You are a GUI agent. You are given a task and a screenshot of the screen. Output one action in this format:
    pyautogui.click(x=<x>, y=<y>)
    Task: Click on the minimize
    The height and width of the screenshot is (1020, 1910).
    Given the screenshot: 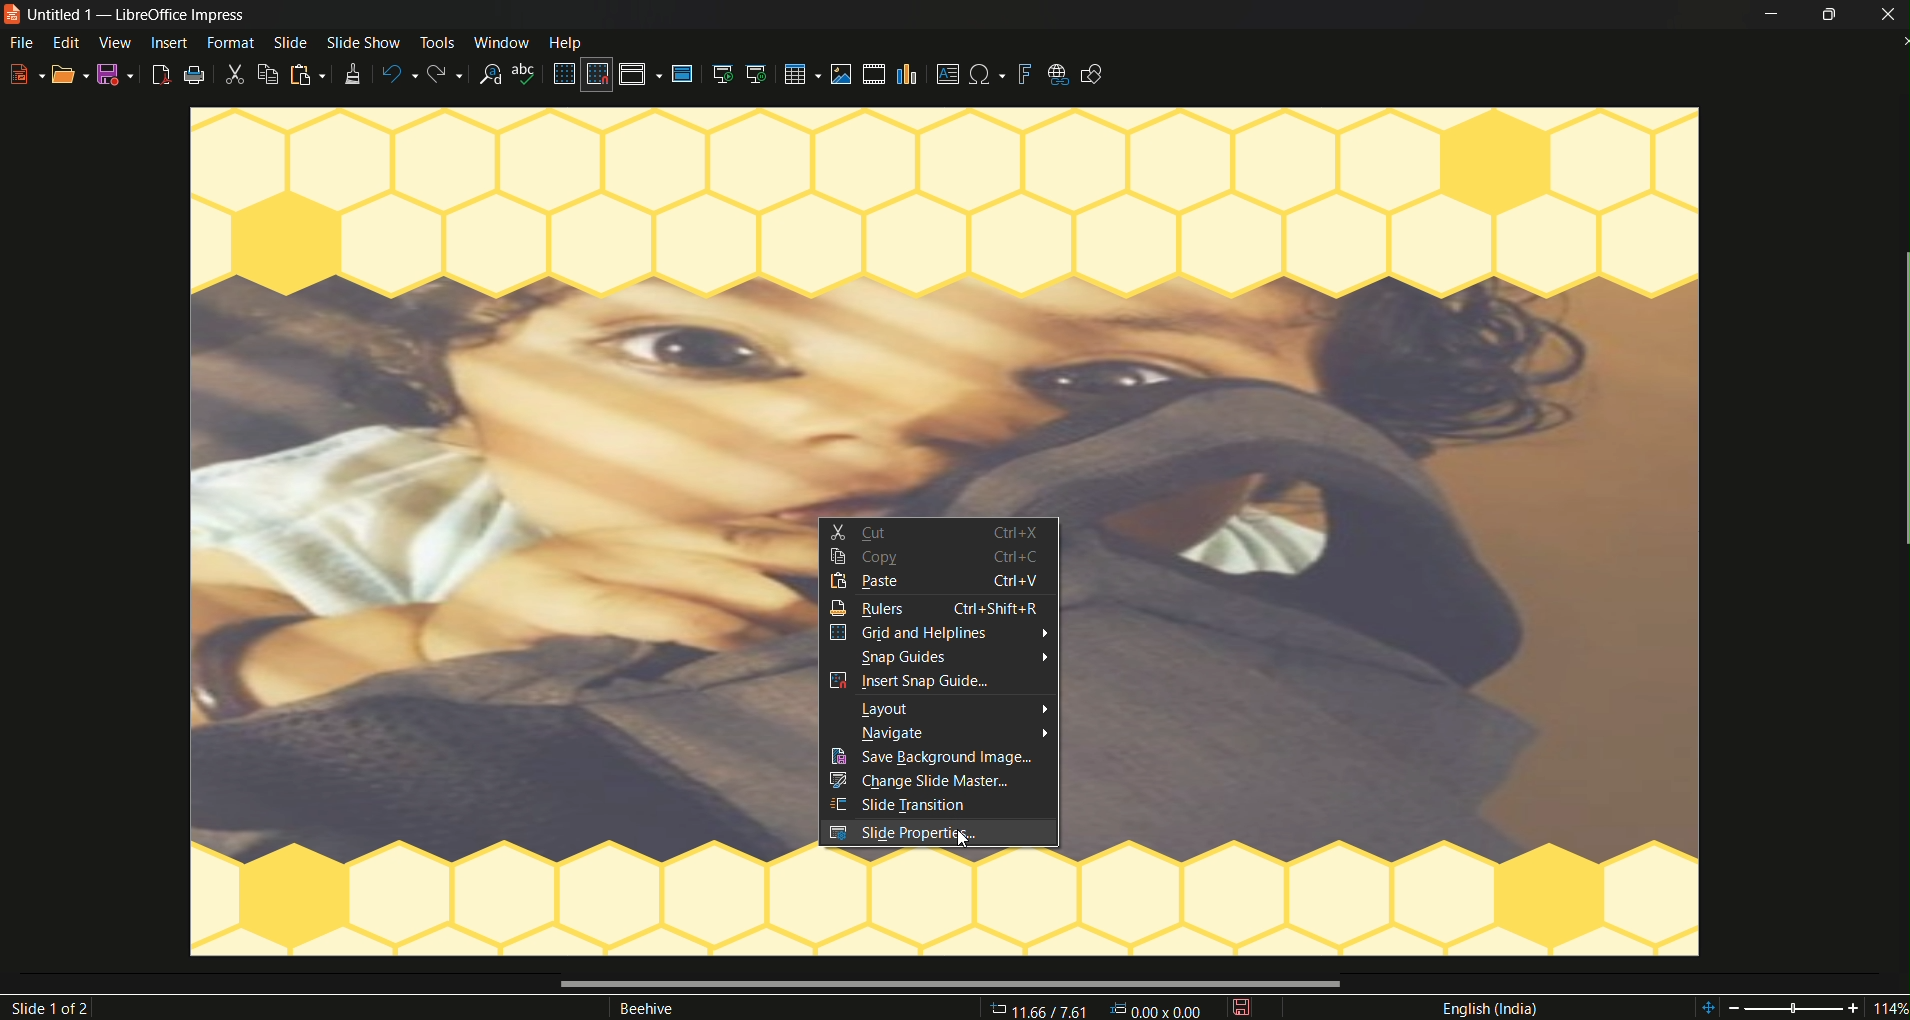 What is the action you would take?
    pyautogui.click(x=1772, y=15)
    